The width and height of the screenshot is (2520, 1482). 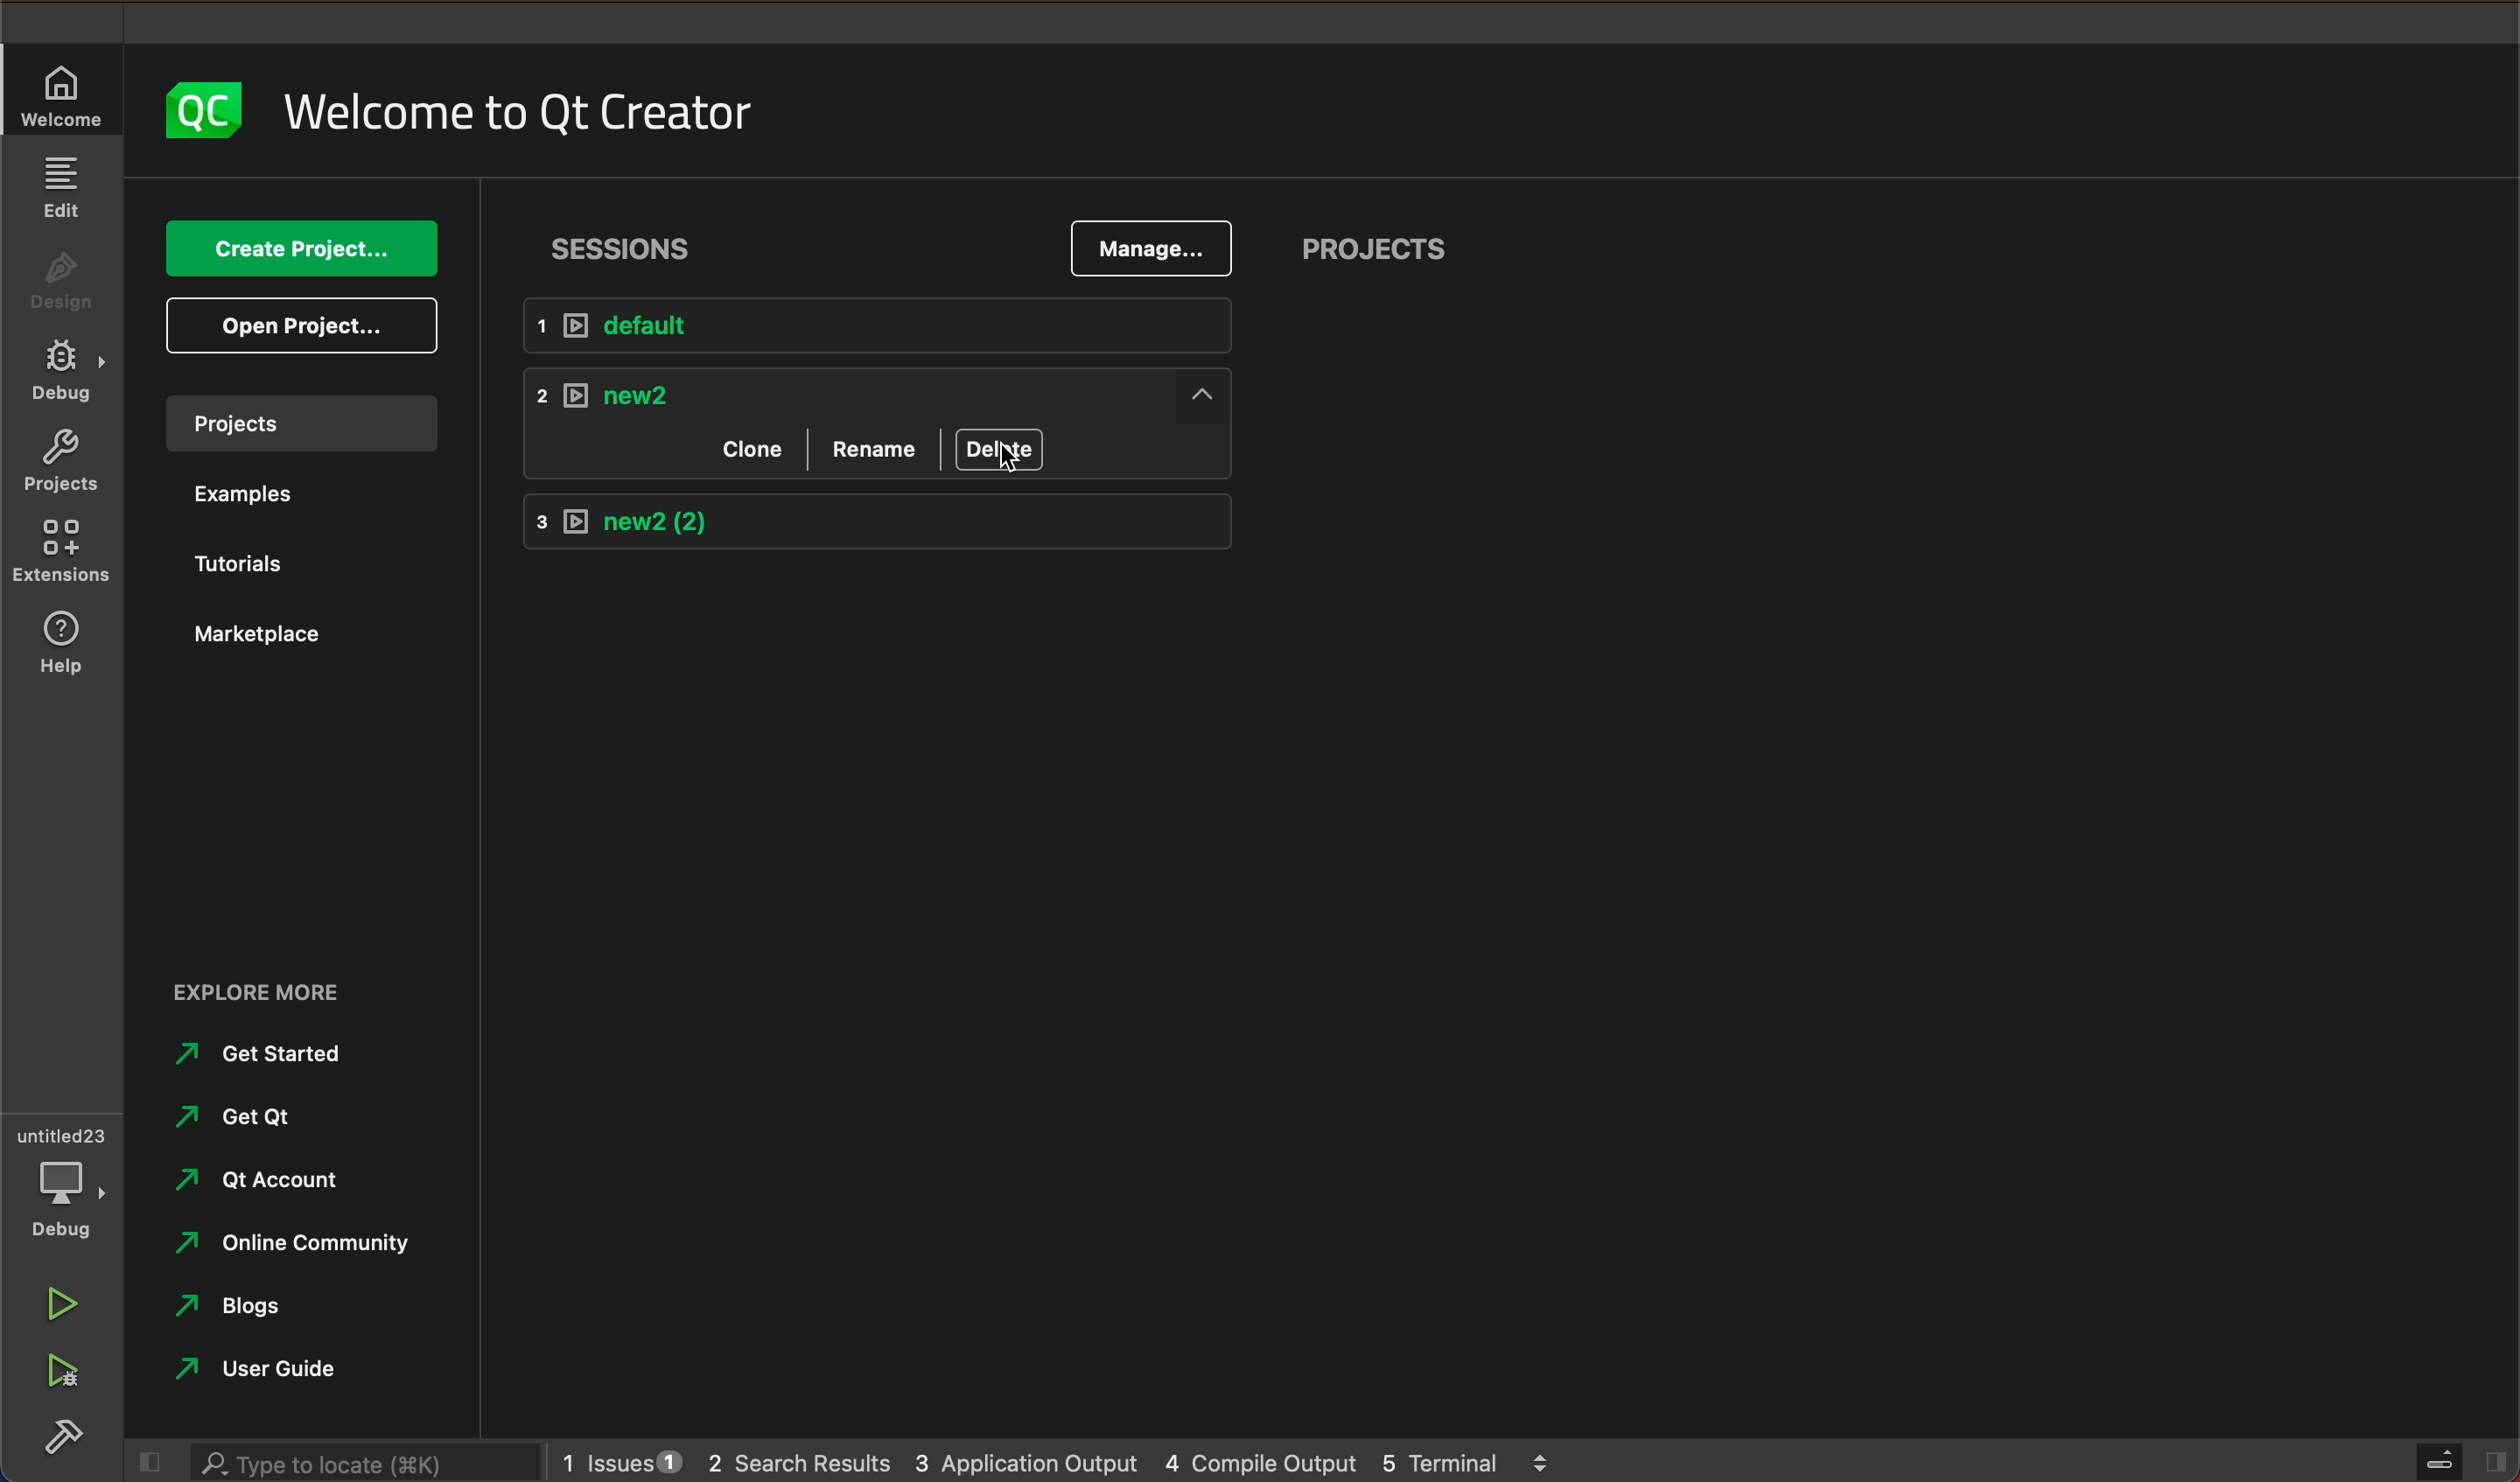 What do you see at coordinates (757, 444) in the screenshot?
I see `clone` at bounding box center [757, 444].